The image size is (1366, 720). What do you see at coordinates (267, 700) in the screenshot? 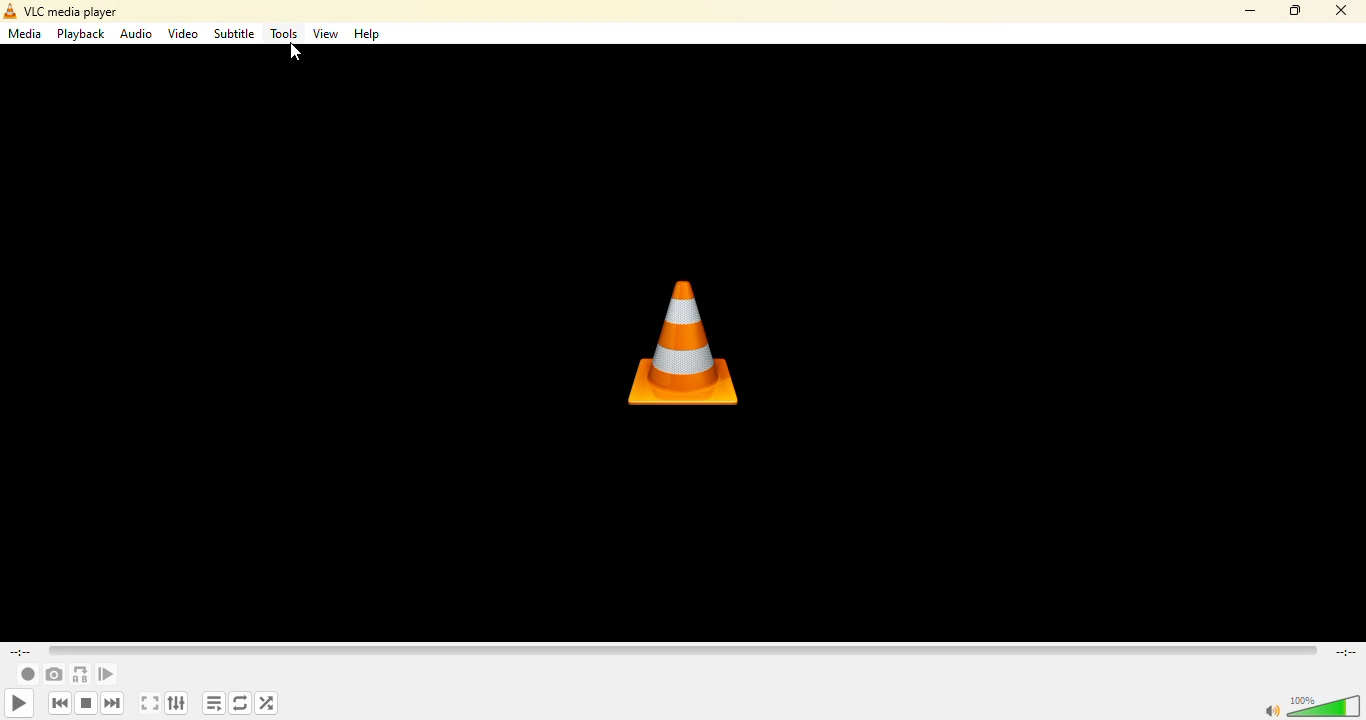
I see `random` at bounding box center [267, 700].